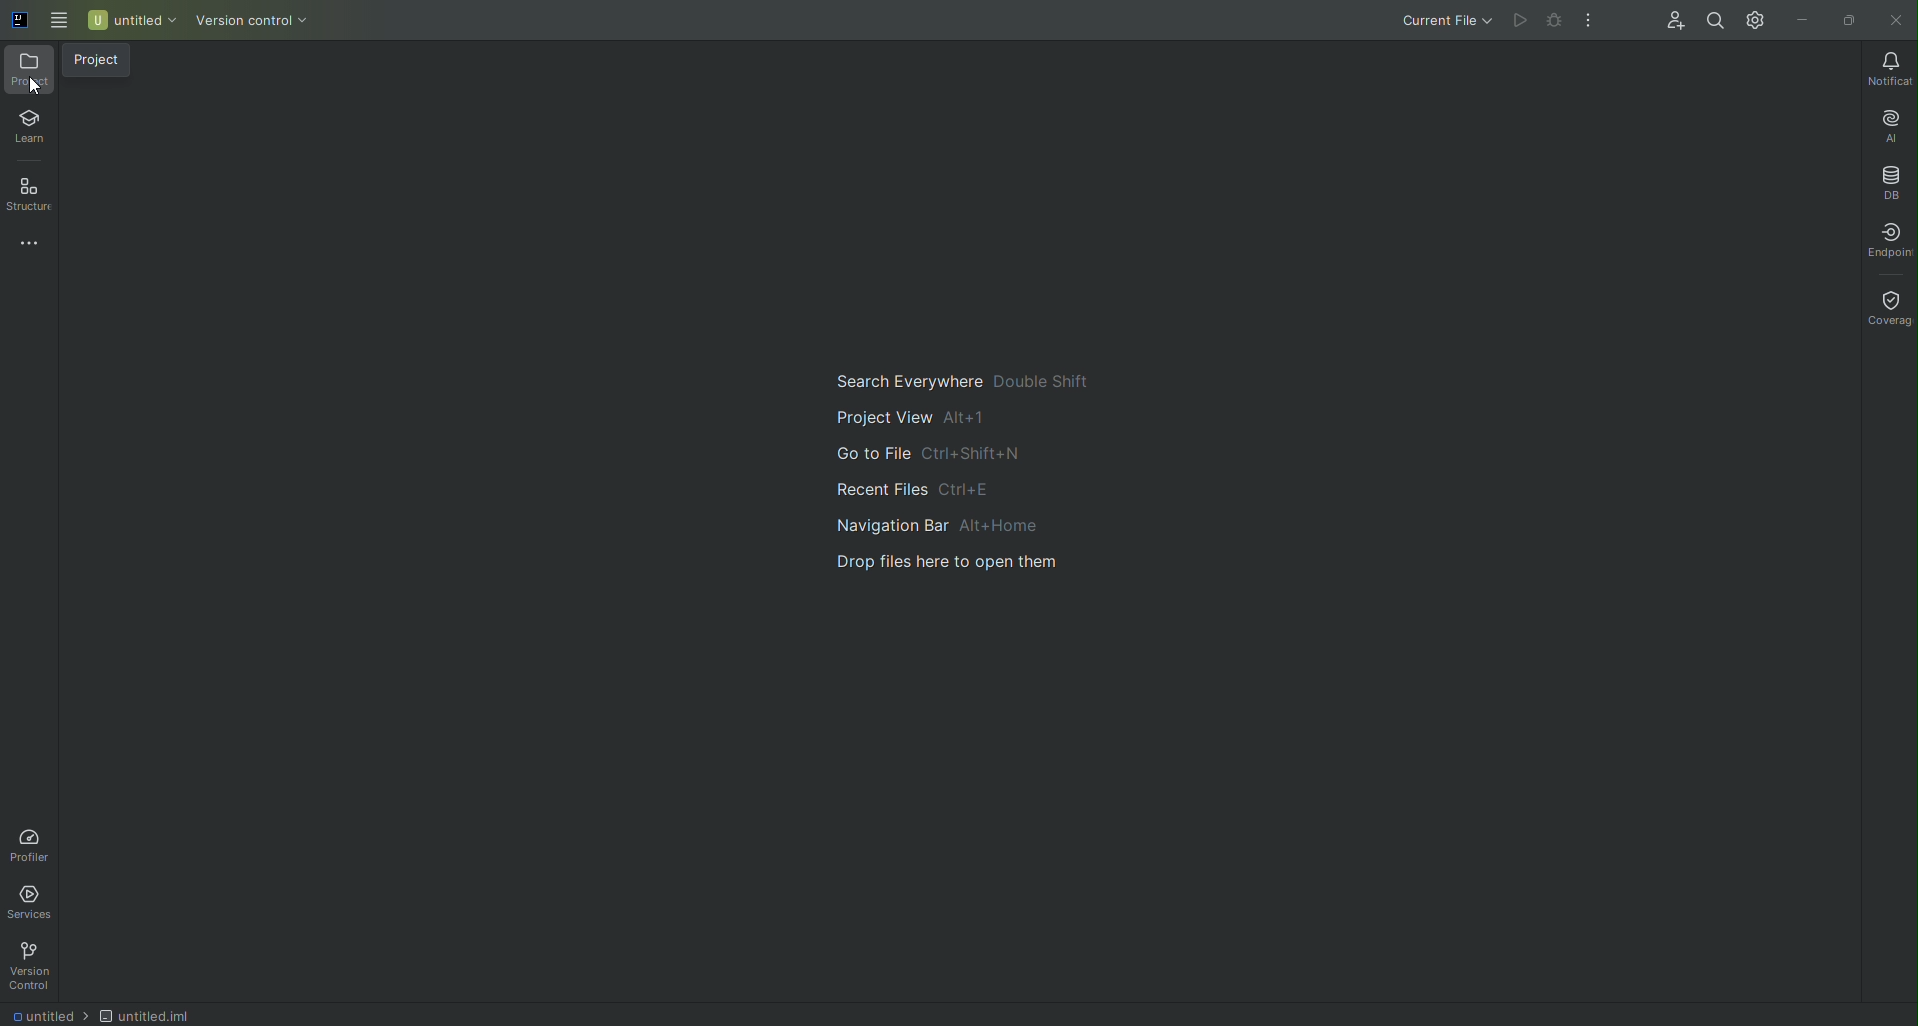  I want to click on Restore, so click(1849, 19).